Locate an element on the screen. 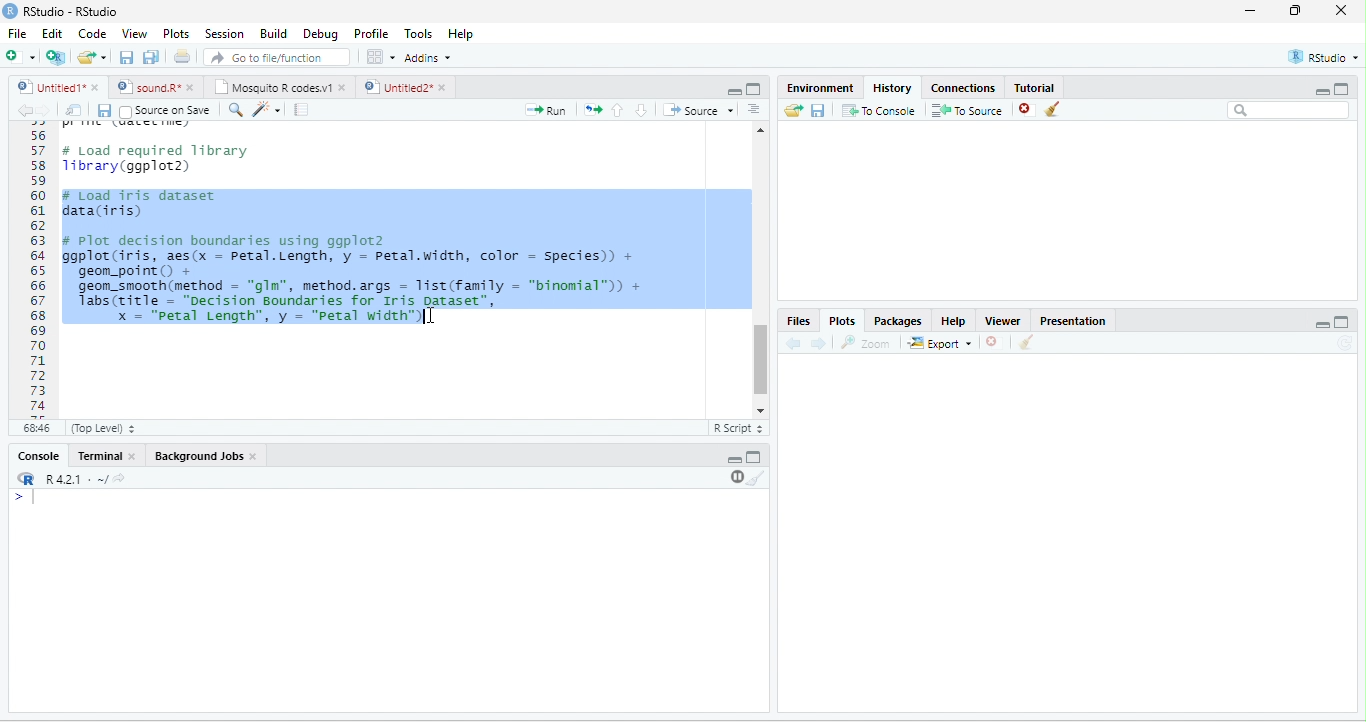  Edit is located at coordinates (52, 32).